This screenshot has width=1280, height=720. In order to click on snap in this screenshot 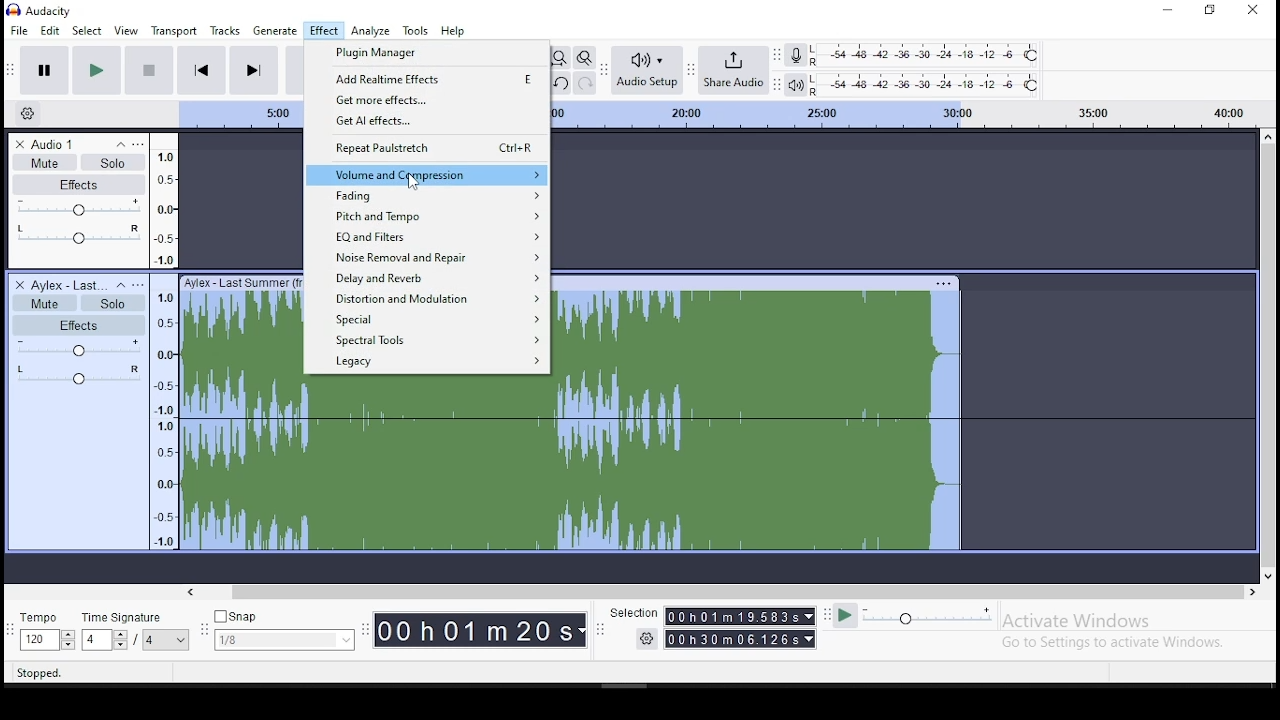, I will do `click(286, 629)`.